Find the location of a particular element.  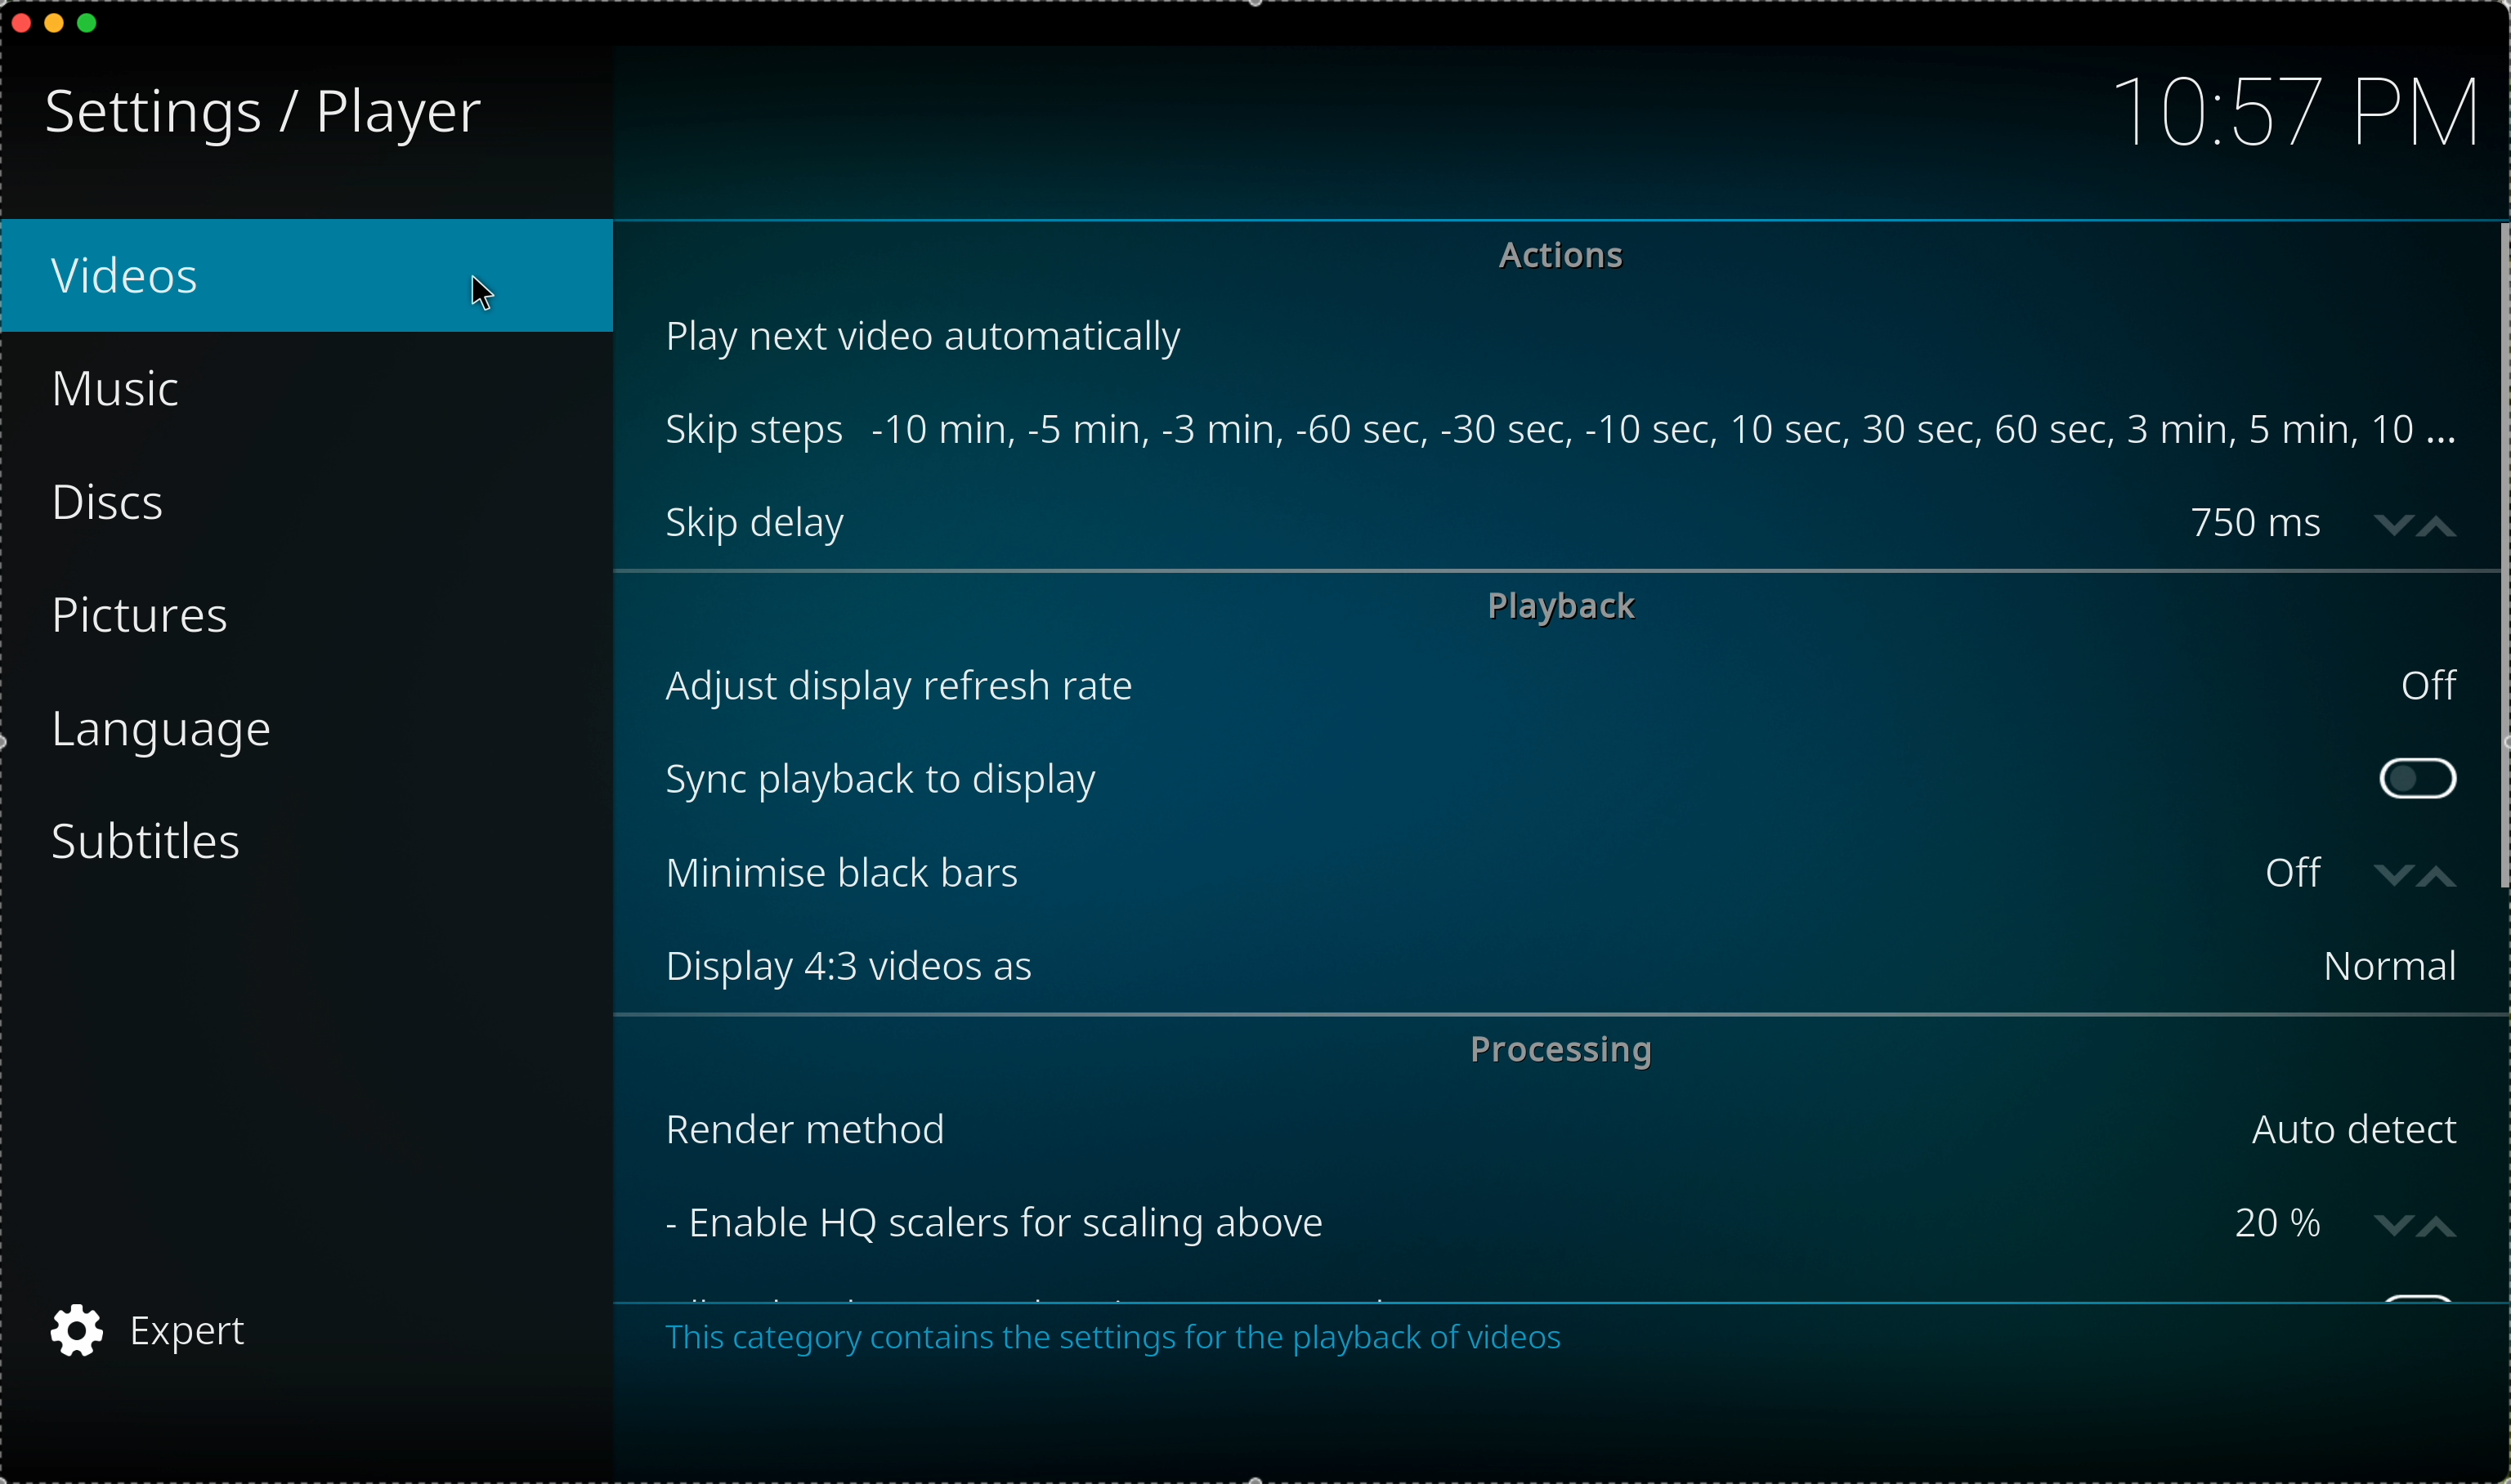

minimize  is located at coordinates (55, 28).